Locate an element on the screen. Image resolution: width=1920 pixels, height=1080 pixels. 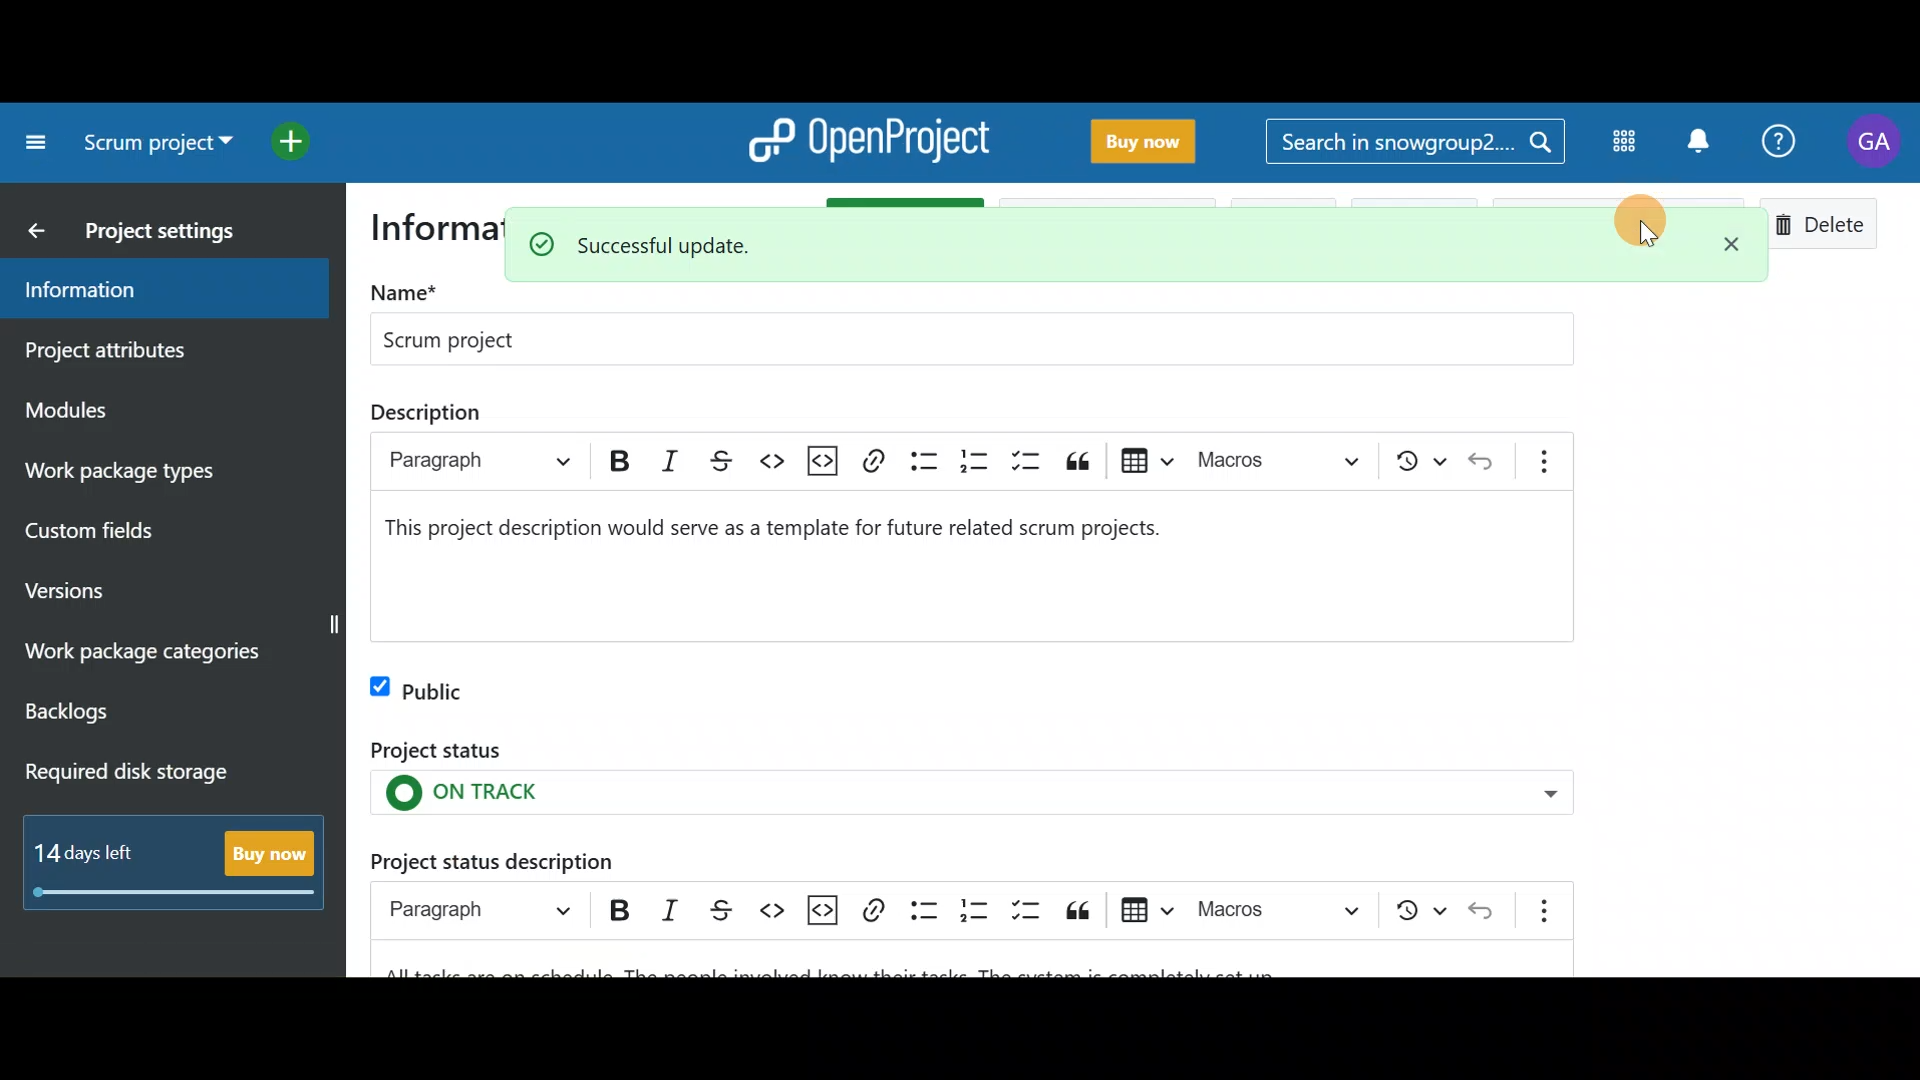
Project attributes is located at coordinates (143, 349).